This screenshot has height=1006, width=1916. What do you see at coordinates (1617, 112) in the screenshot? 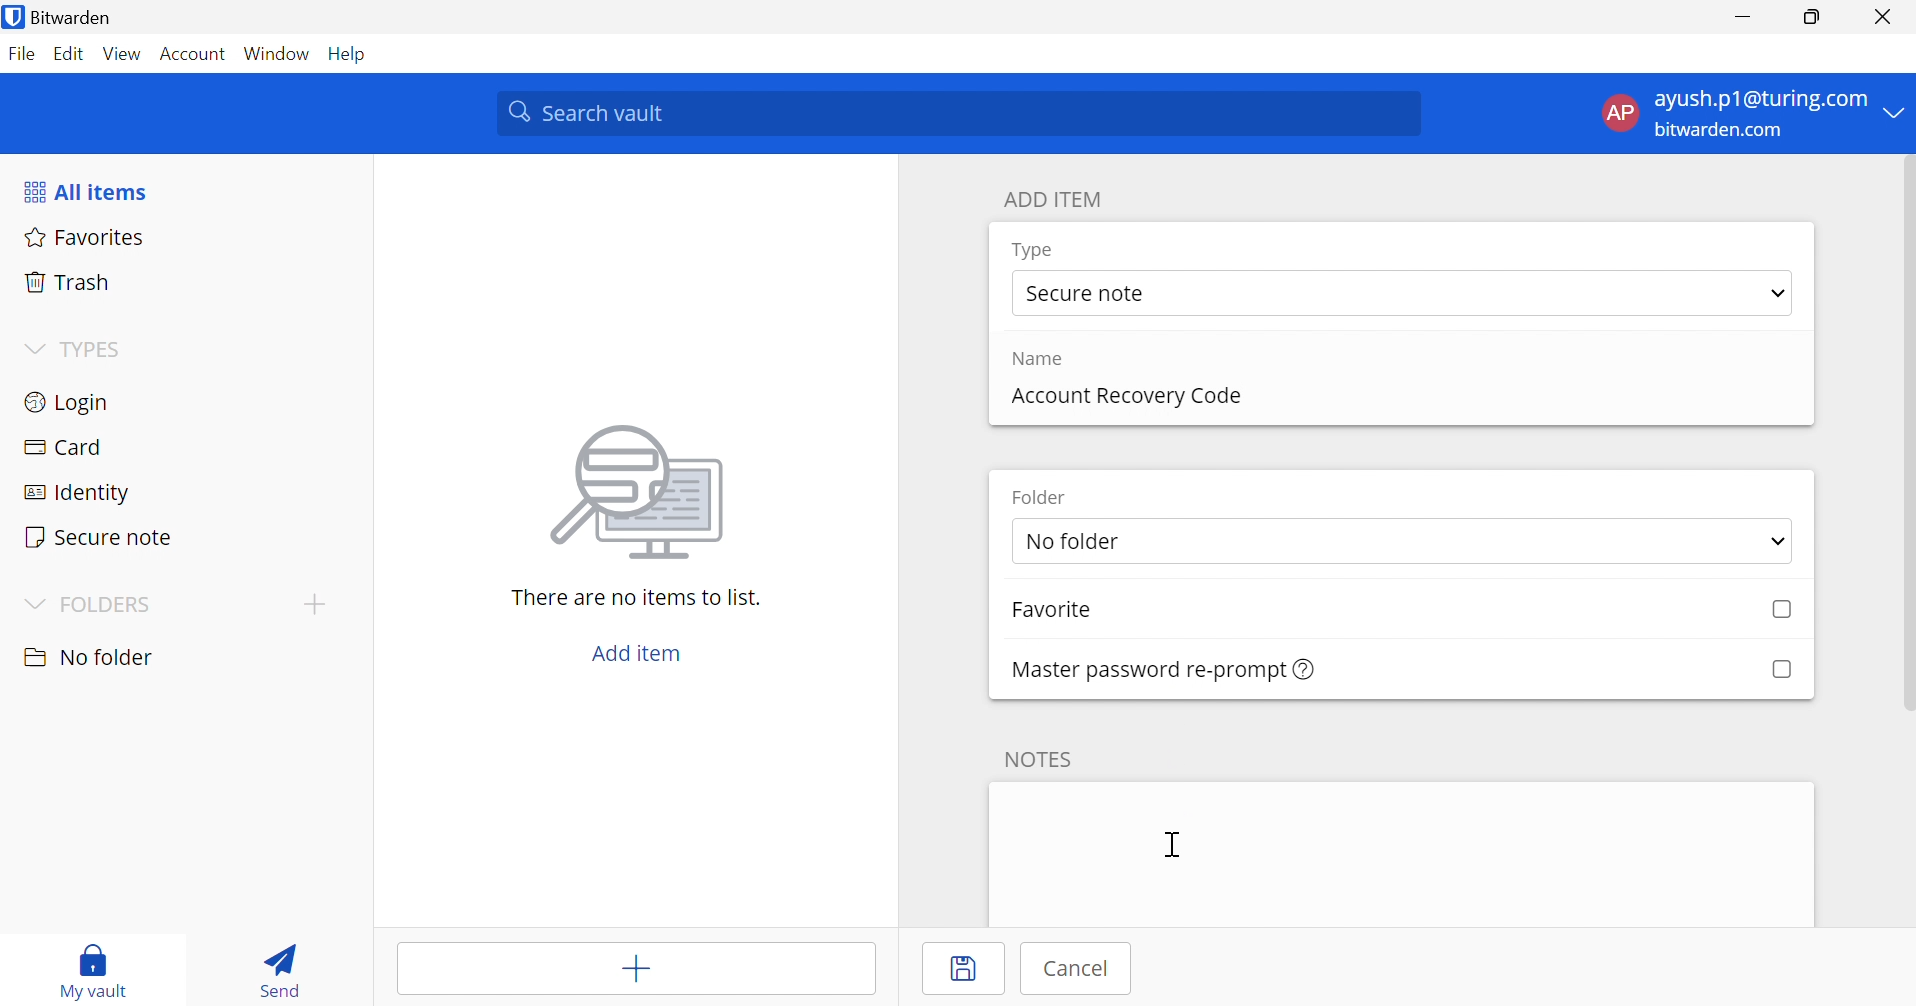
I see `AP` at bounding box center [1617, 112].